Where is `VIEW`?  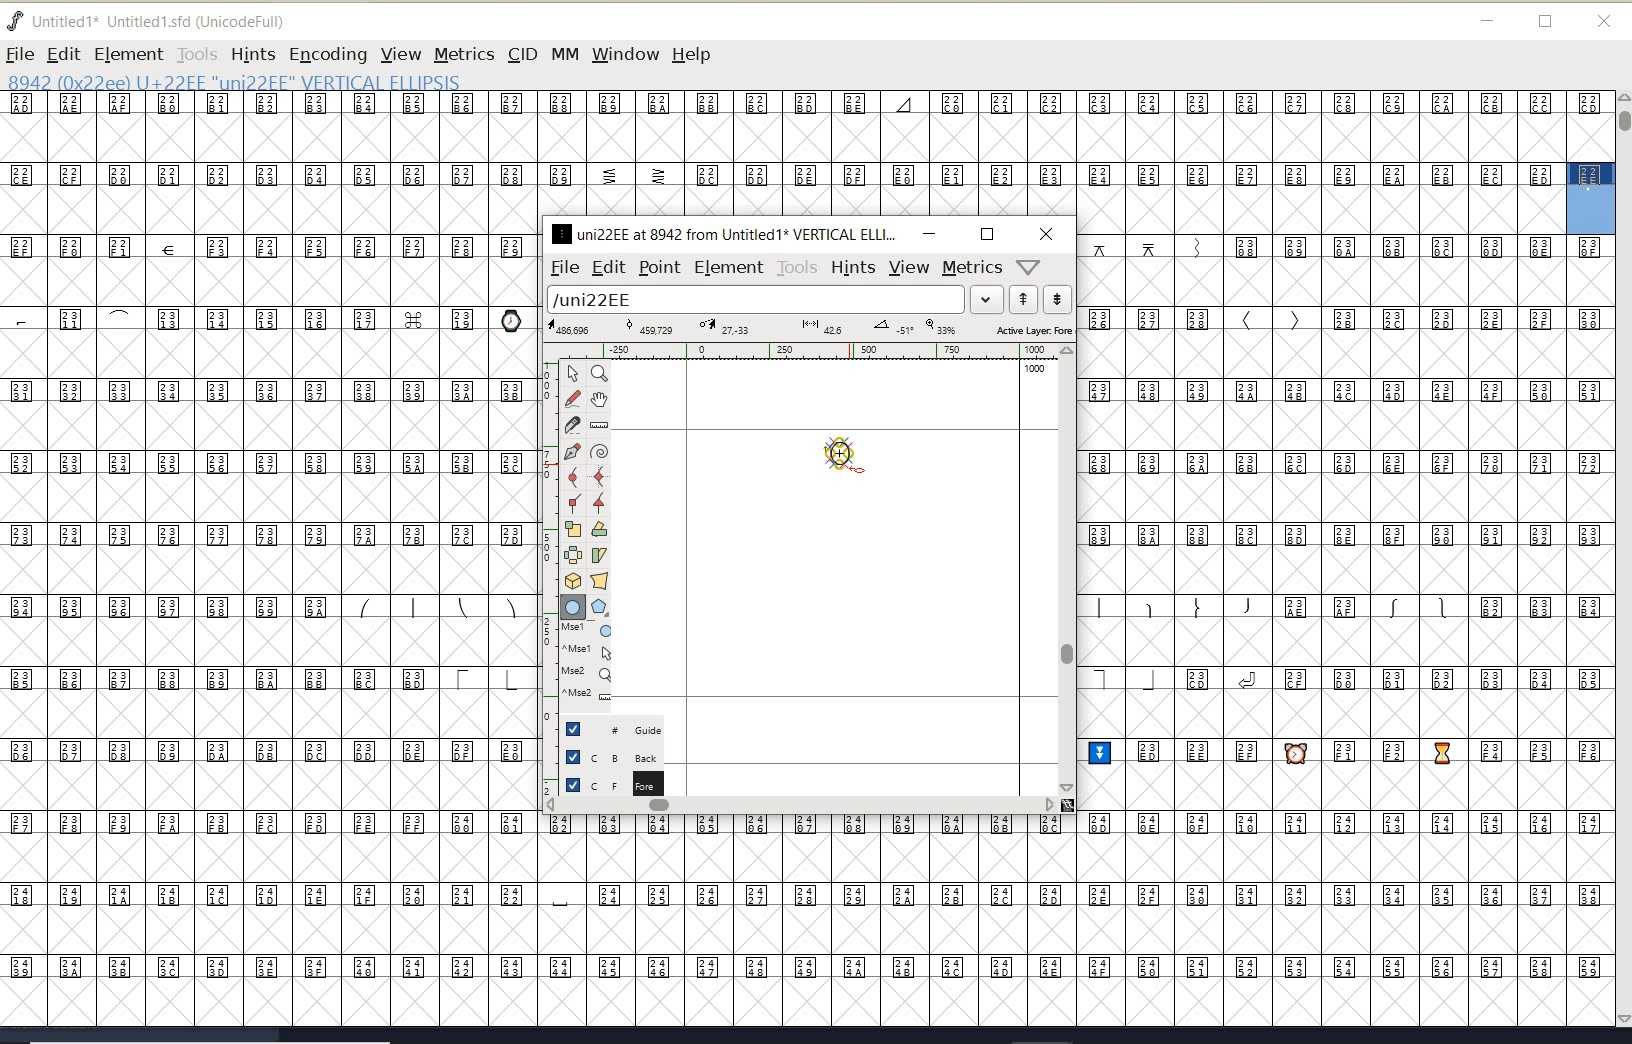
VIEW is located at coordinates (398, 54).